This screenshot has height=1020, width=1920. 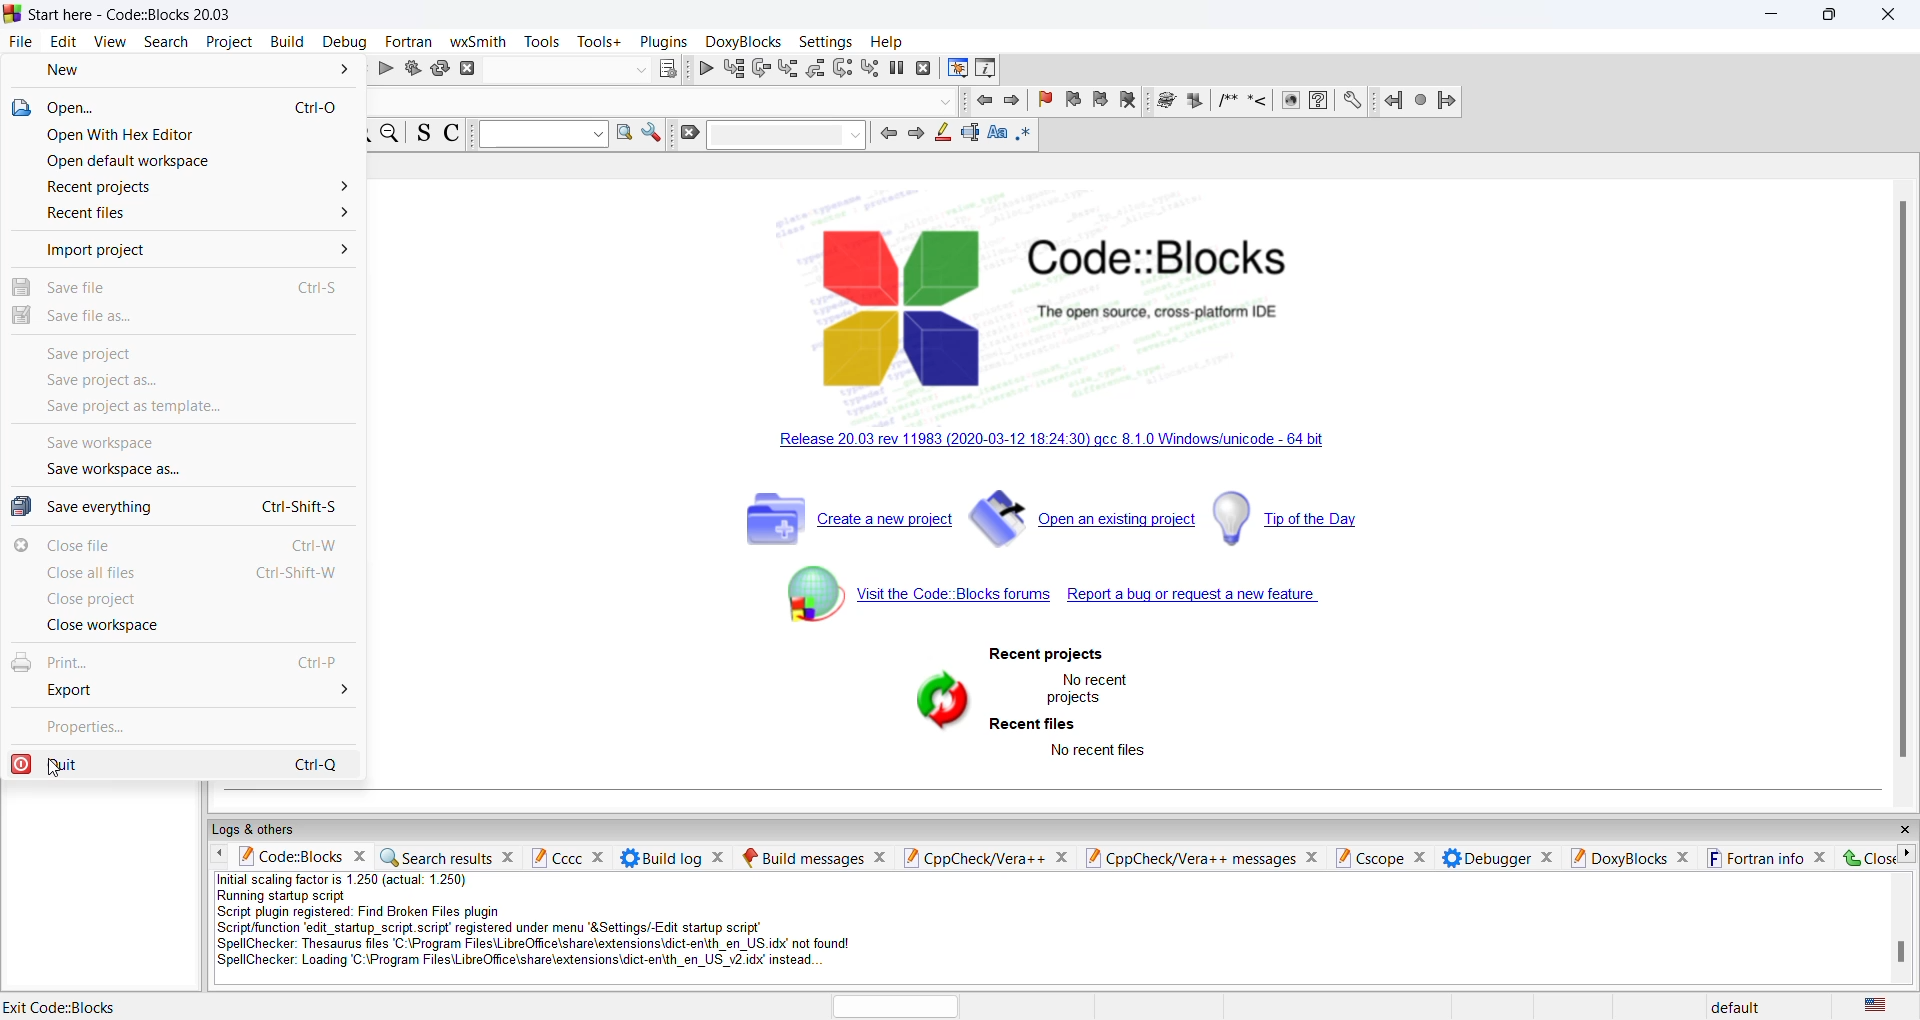 I want to click on Open With Hex Editor, so click(x=124, y=136).